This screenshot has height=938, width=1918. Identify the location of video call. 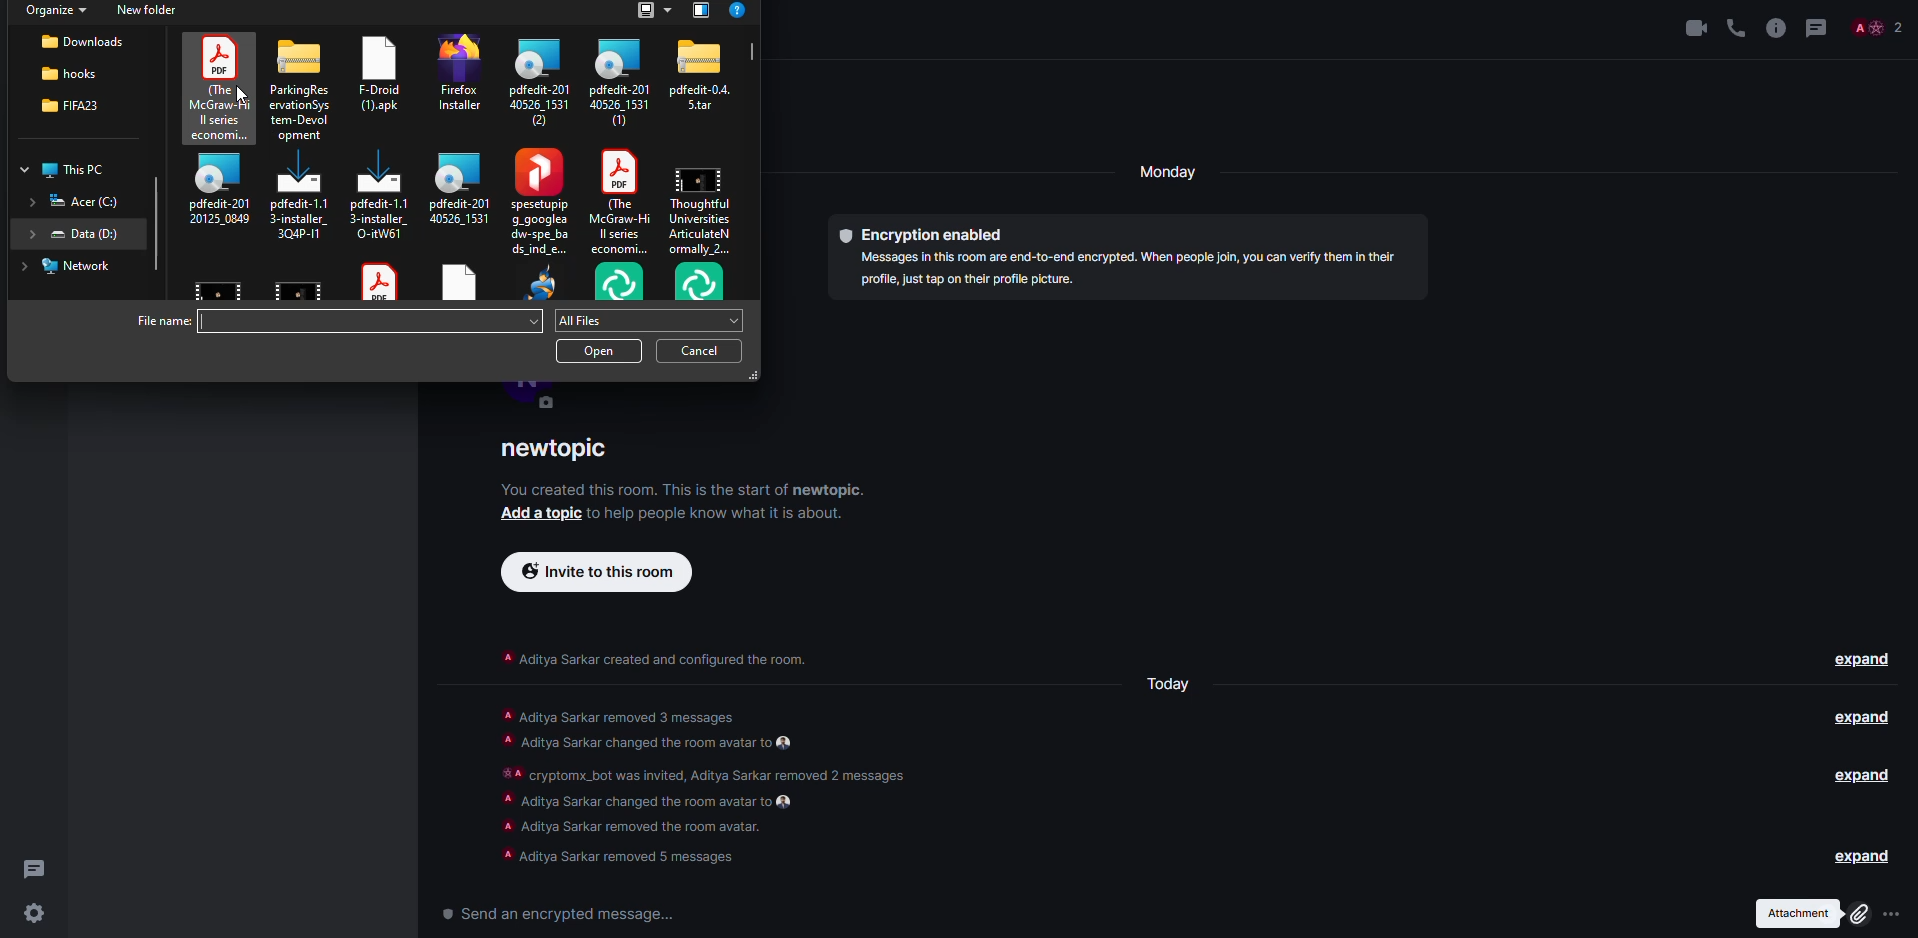
(1690, 28).